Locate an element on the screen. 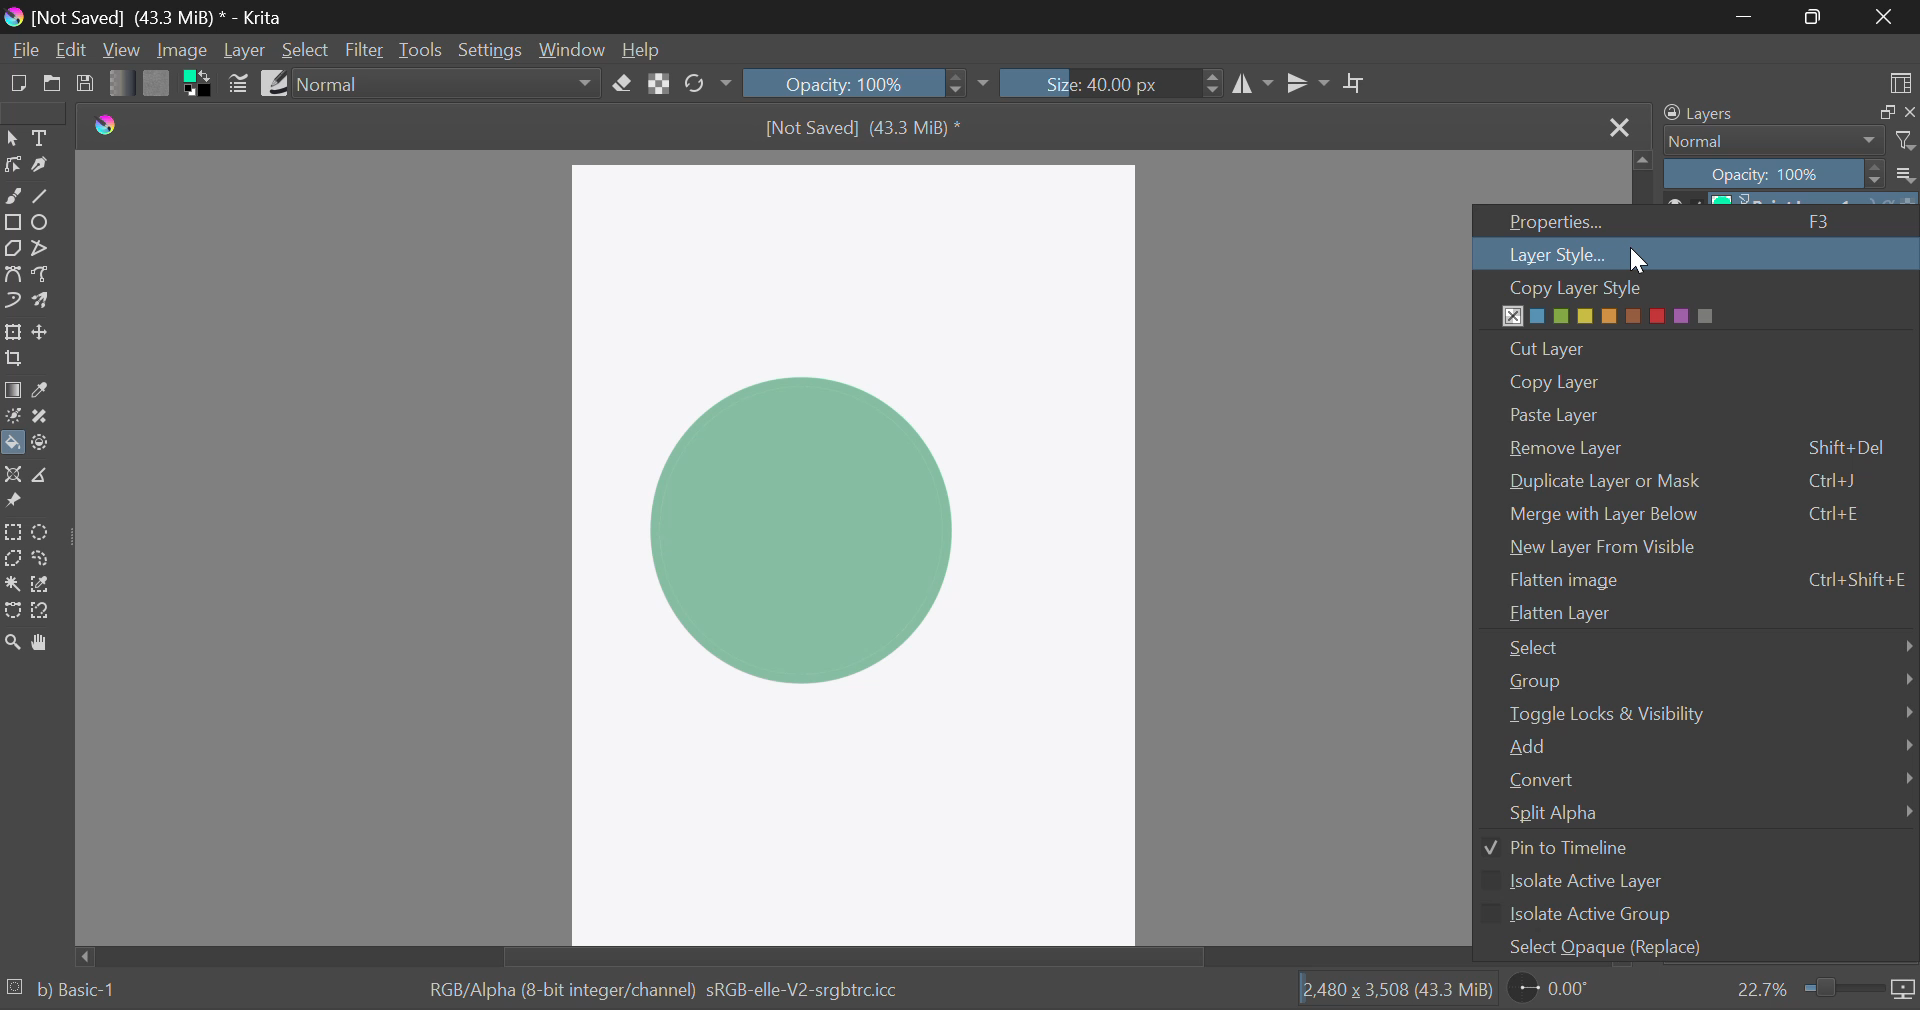 This screenshot has height=1010, width=1920. Crop is located at coordinates (1356, 84).